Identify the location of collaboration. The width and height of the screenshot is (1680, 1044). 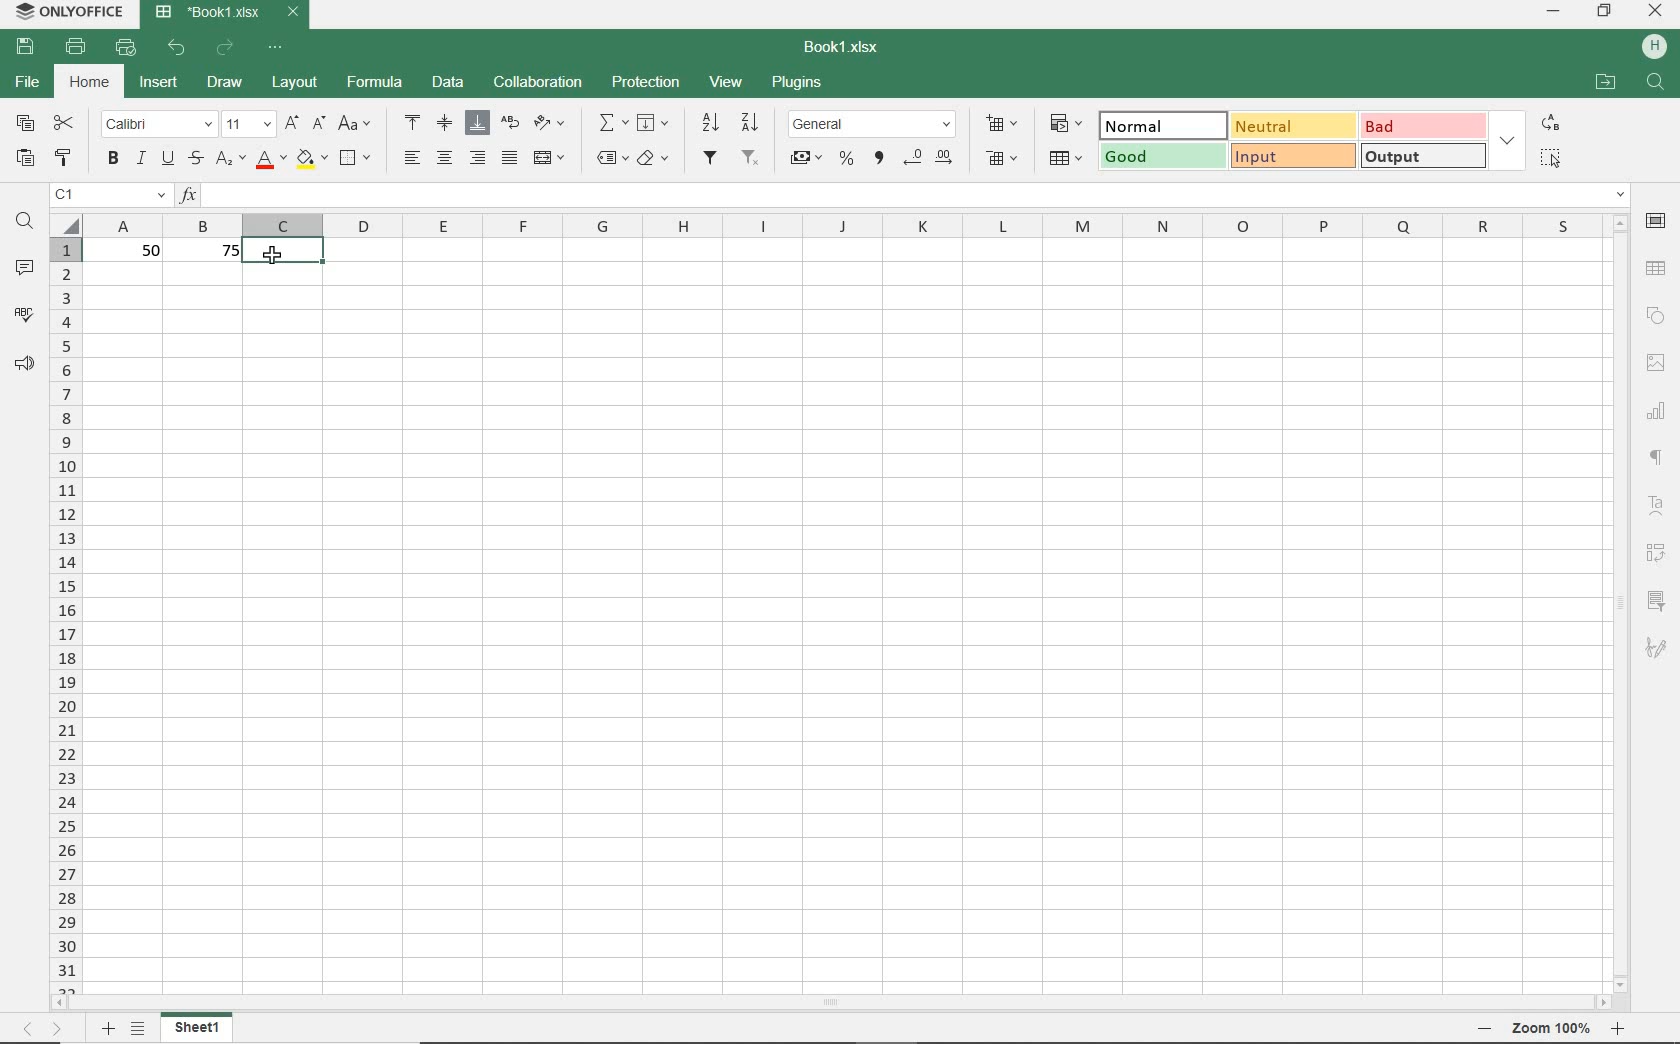
(536, 82).